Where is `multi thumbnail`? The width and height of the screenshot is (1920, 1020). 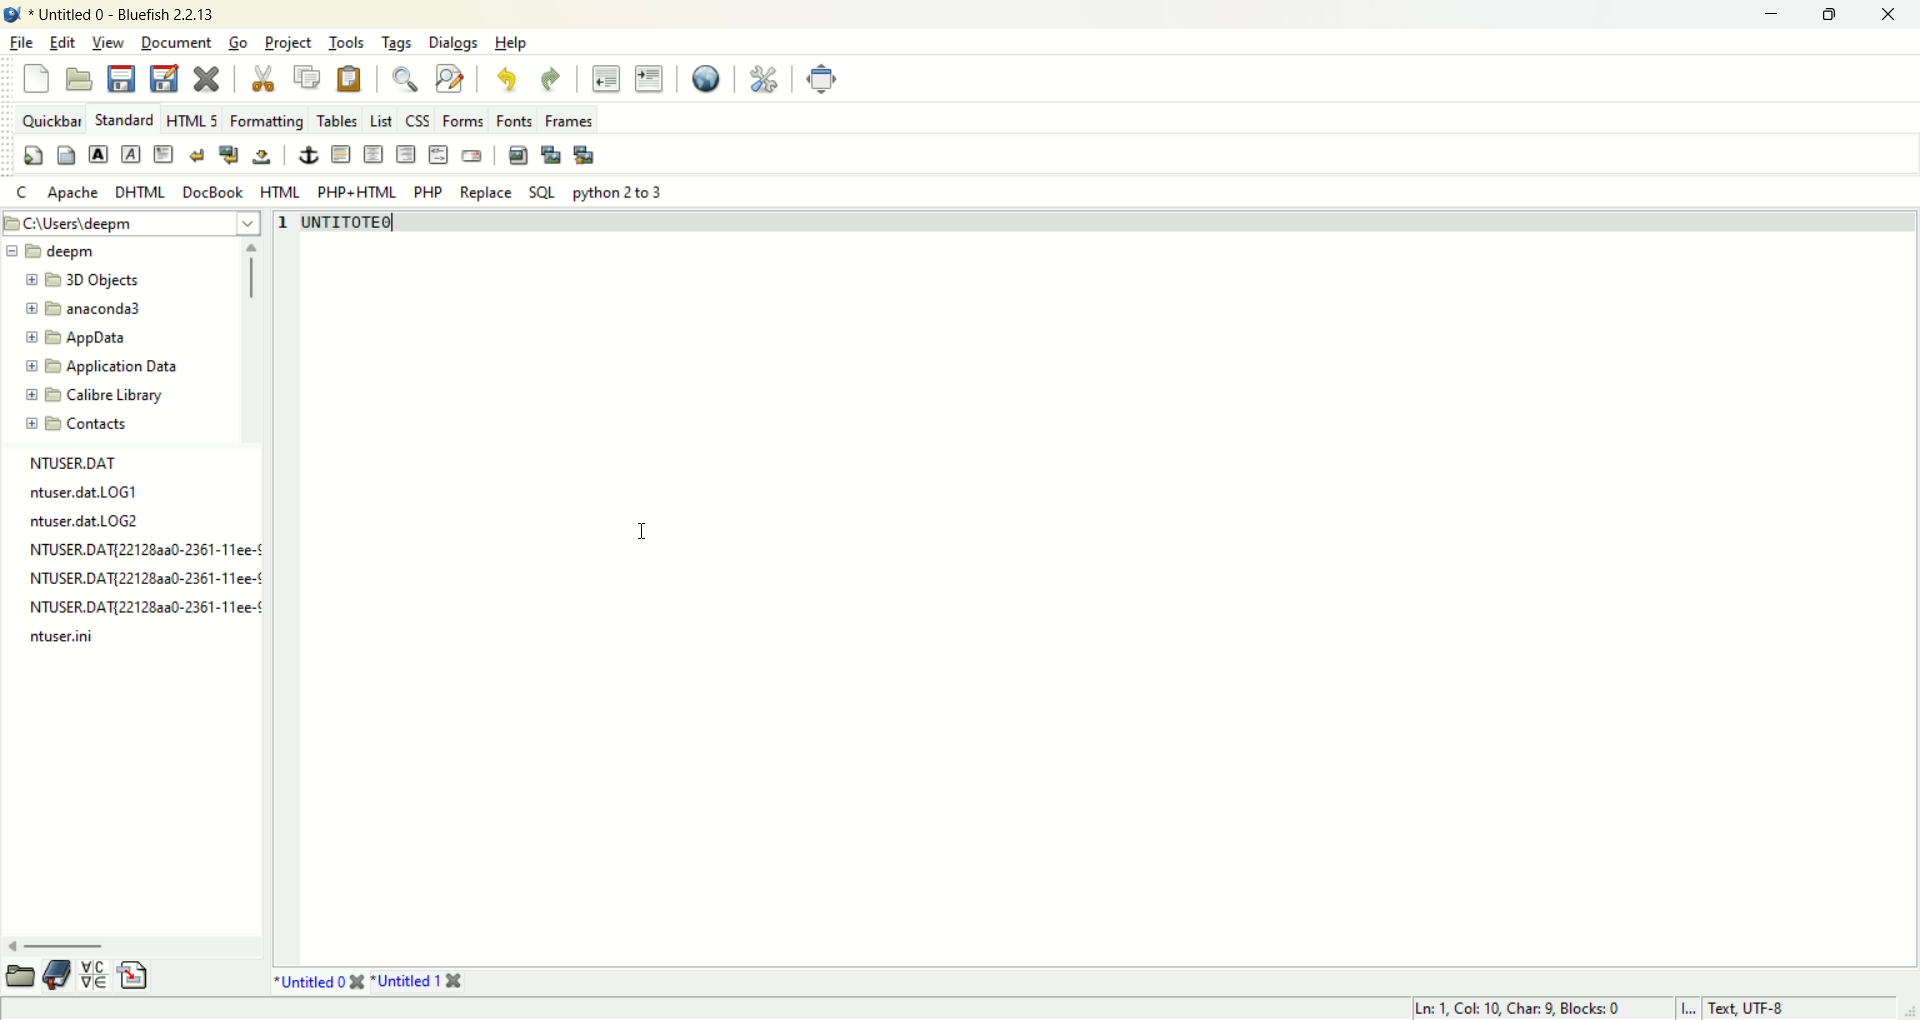
multi thumbnail is located at coordinates (584, 154).